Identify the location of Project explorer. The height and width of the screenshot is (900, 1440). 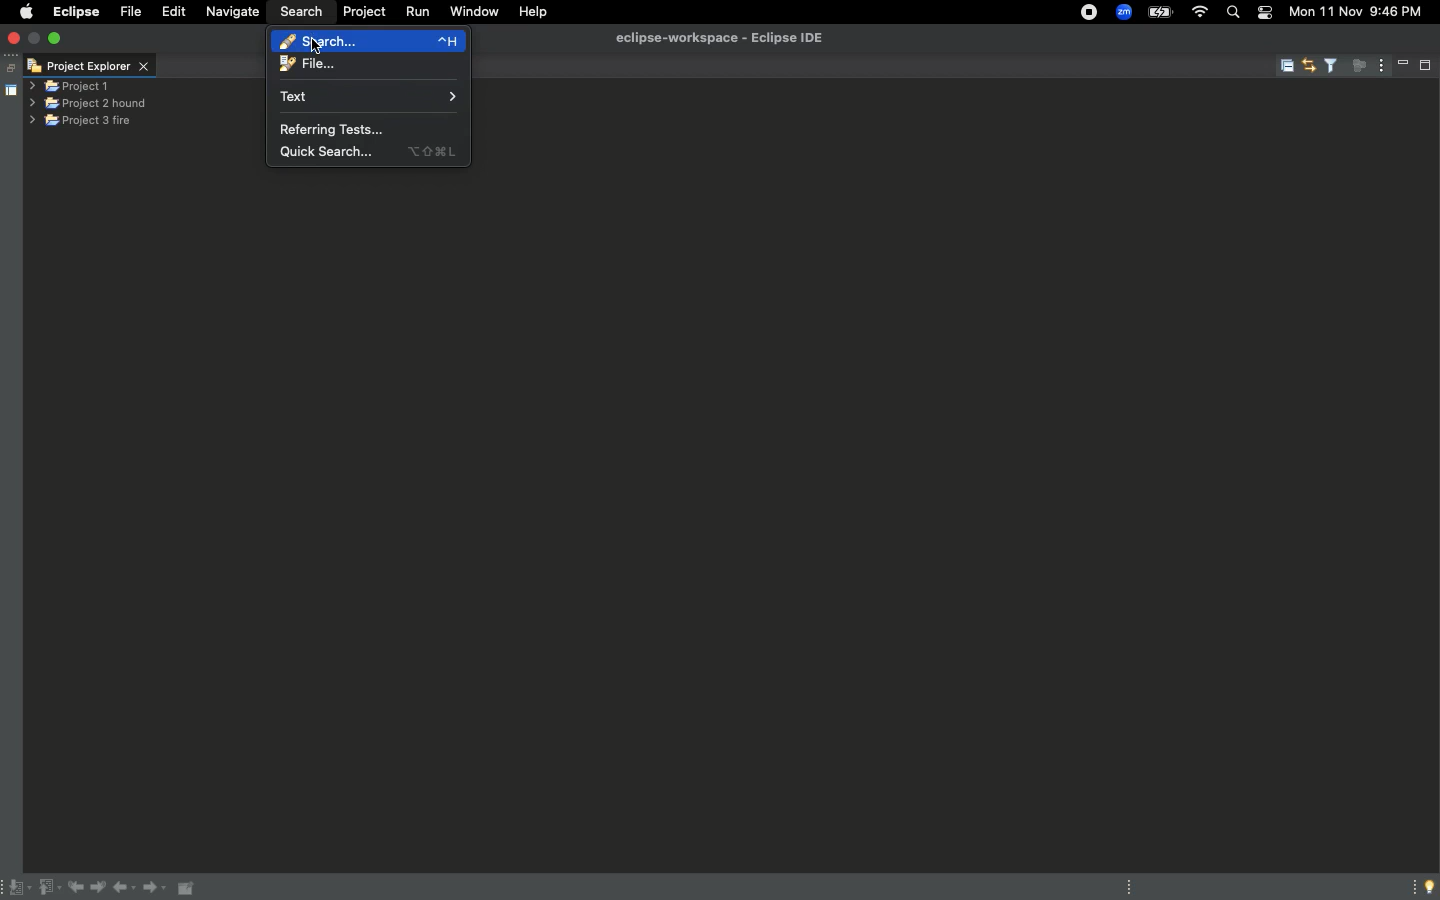
(89, 65).